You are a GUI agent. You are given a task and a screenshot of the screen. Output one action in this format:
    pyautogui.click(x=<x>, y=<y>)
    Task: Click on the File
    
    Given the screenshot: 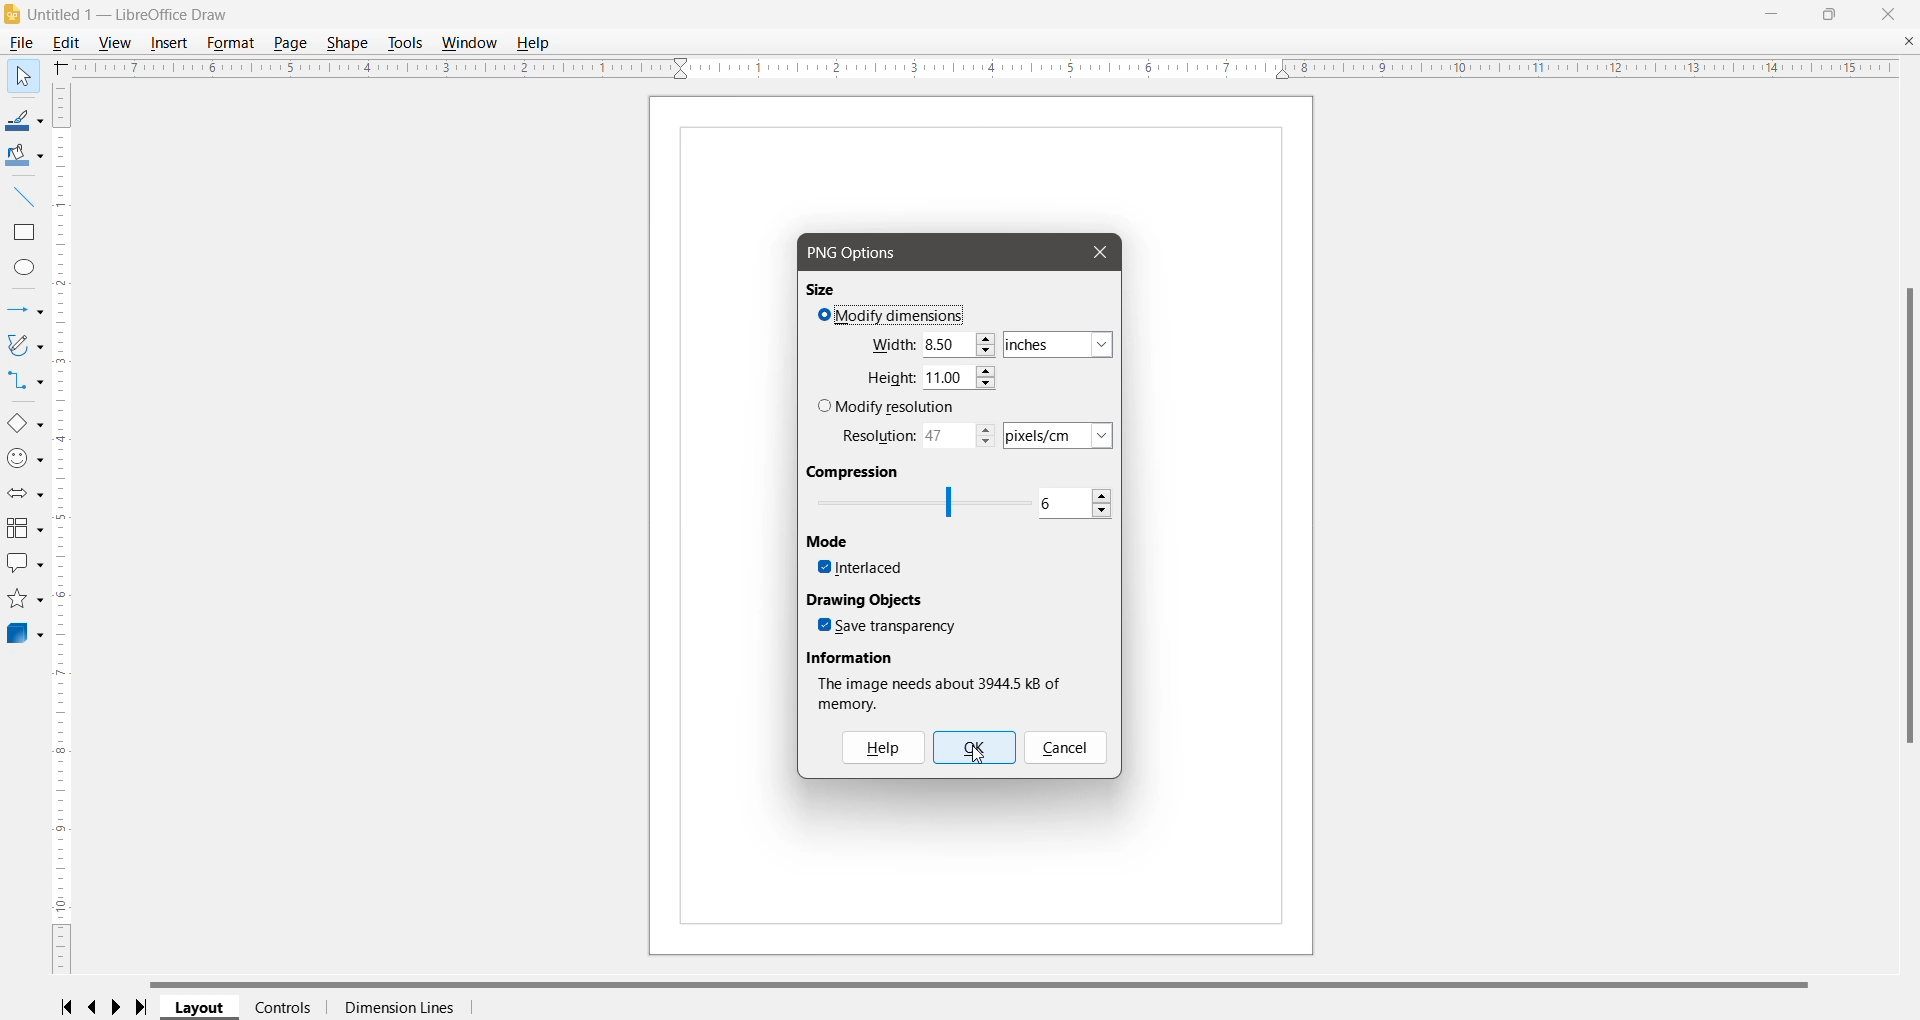 What is the action you would take?
    pyautogui.click(x=19, y=44)
    